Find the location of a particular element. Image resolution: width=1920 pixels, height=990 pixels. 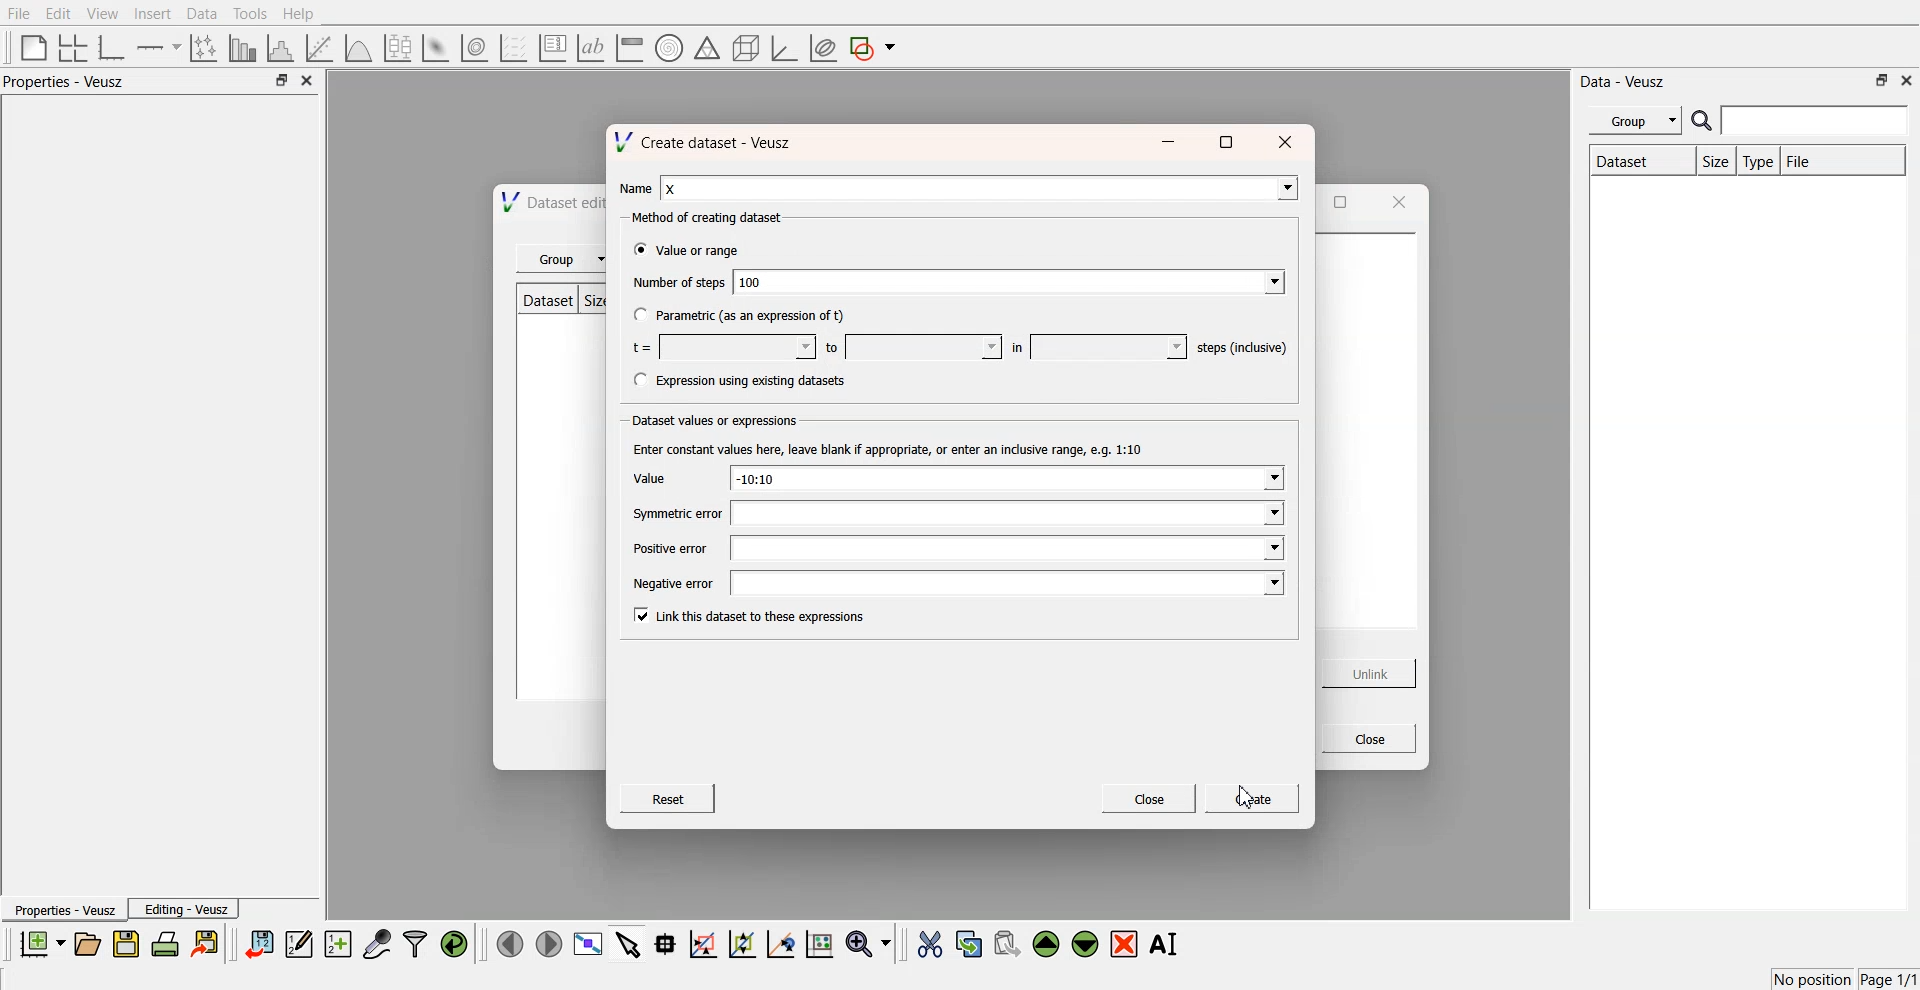

maximise is located at coordinates (1228, 140).